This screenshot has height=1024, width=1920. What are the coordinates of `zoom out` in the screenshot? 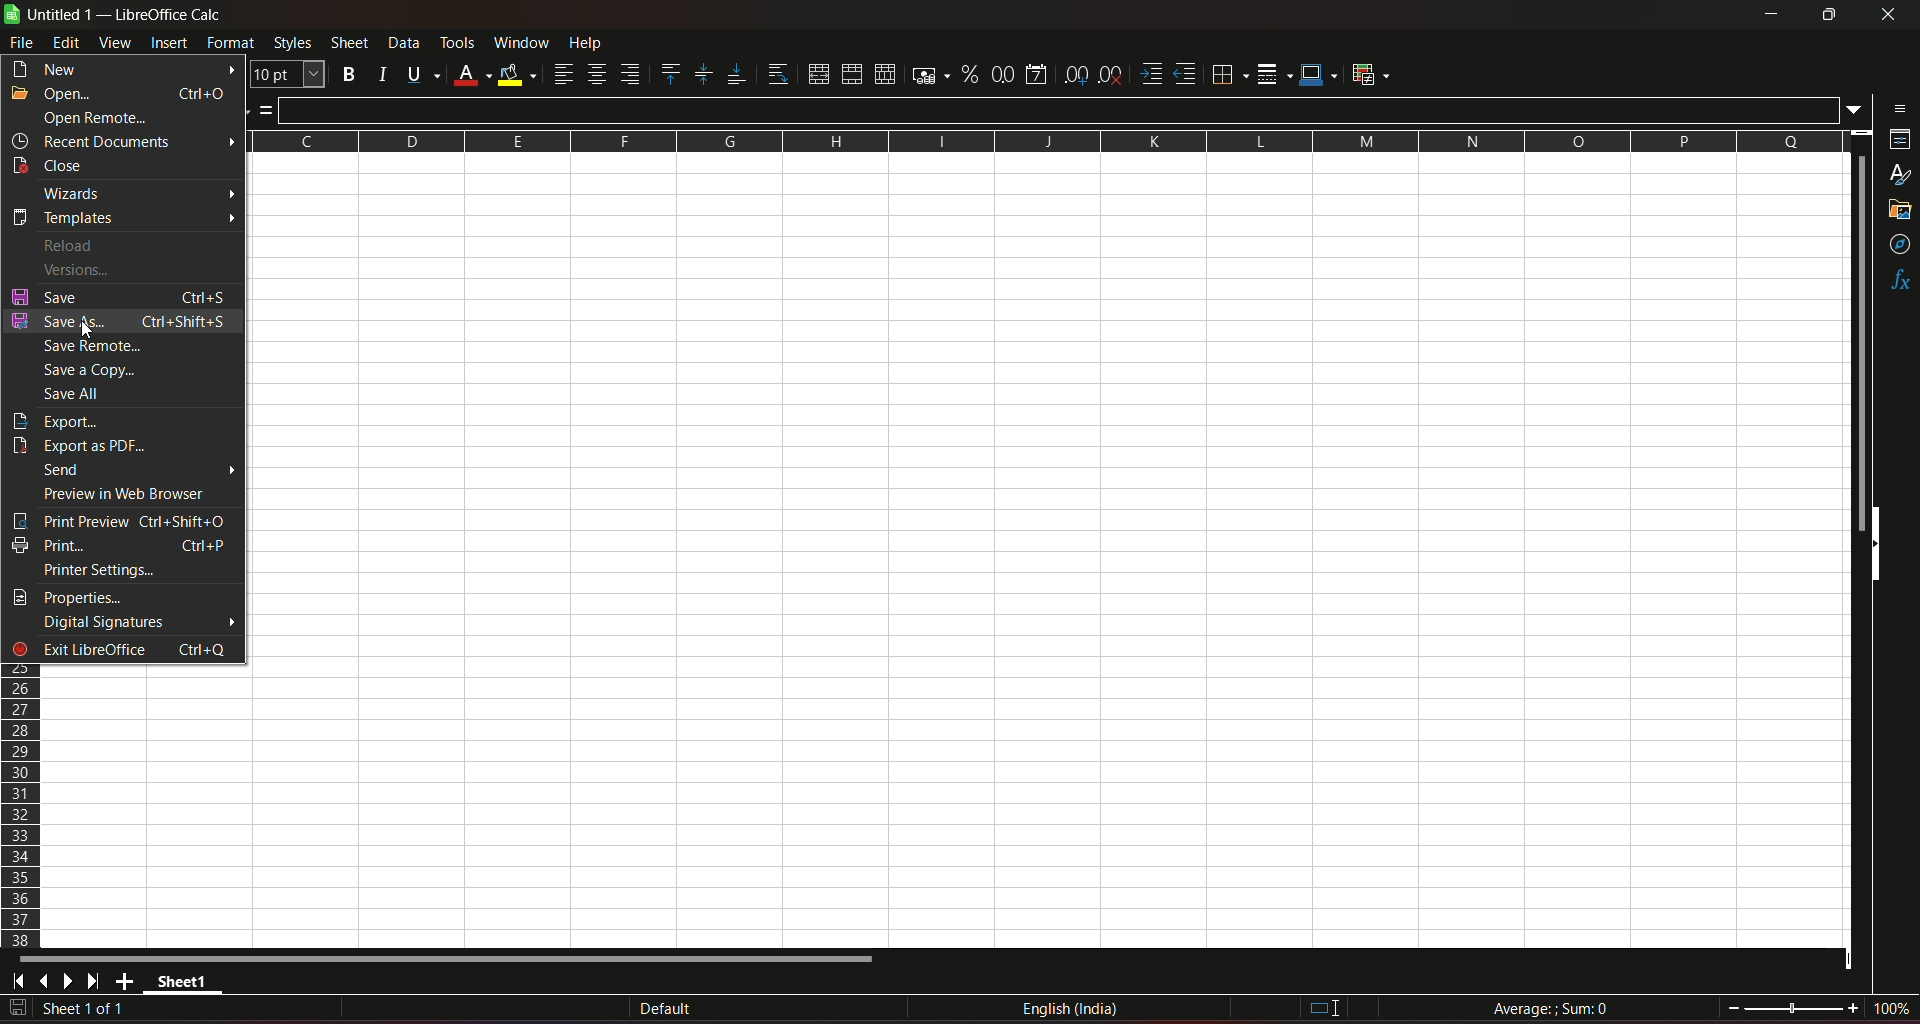 It's located at (1733, 1006).